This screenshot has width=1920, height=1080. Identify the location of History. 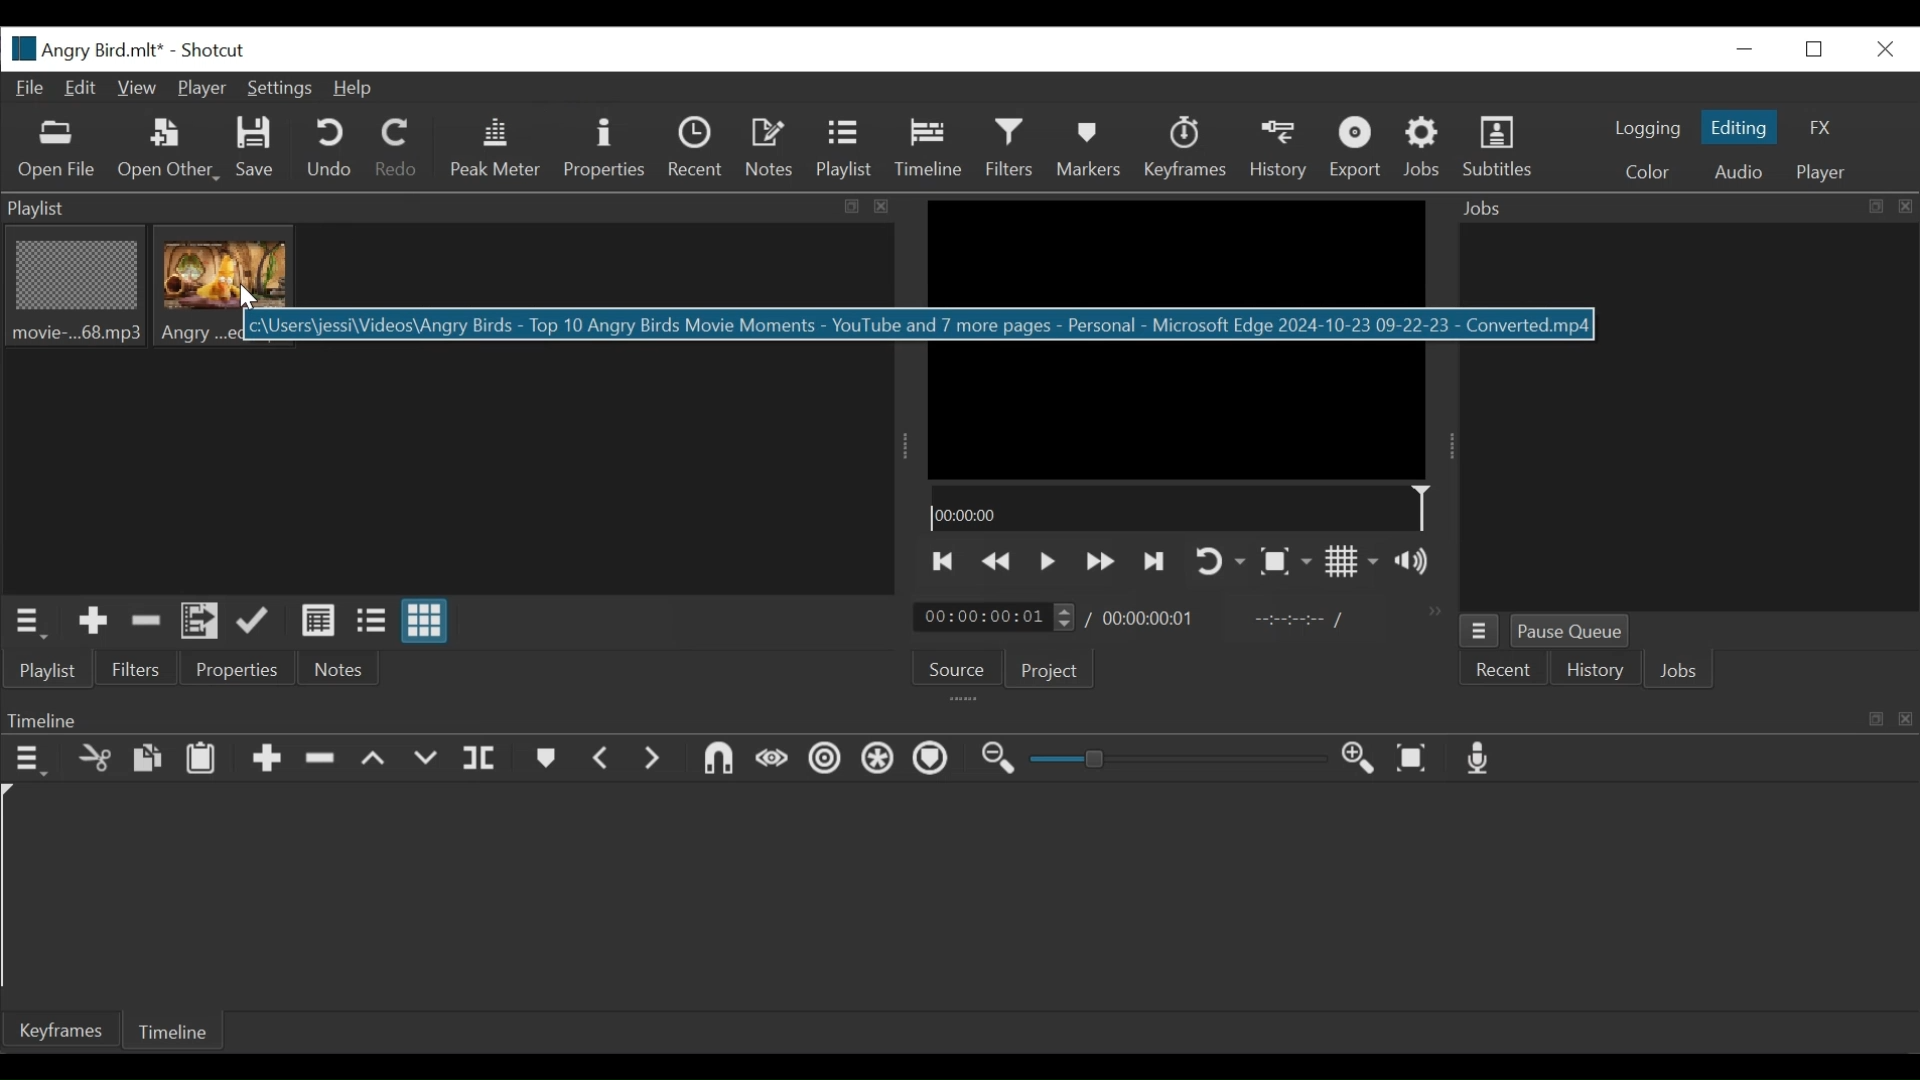
(1279, 150).